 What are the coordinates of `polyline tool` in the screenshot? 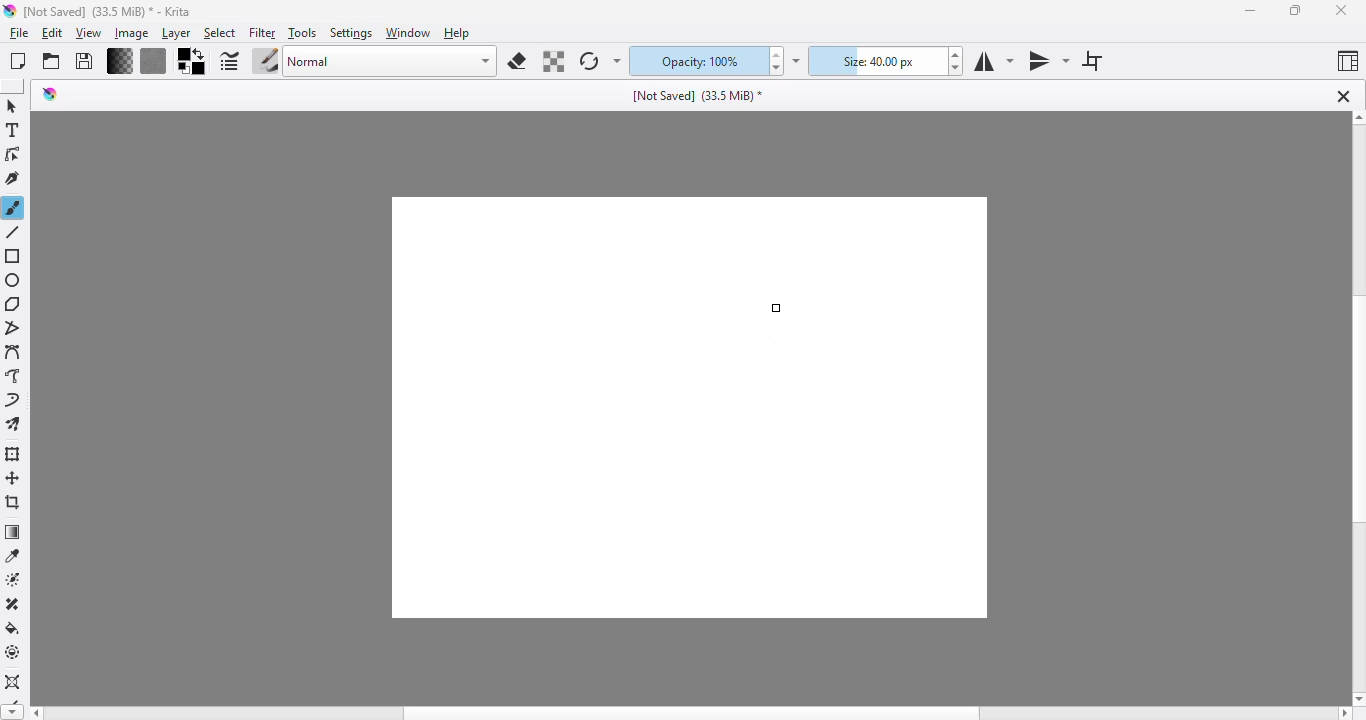 It's located at (13, 330).